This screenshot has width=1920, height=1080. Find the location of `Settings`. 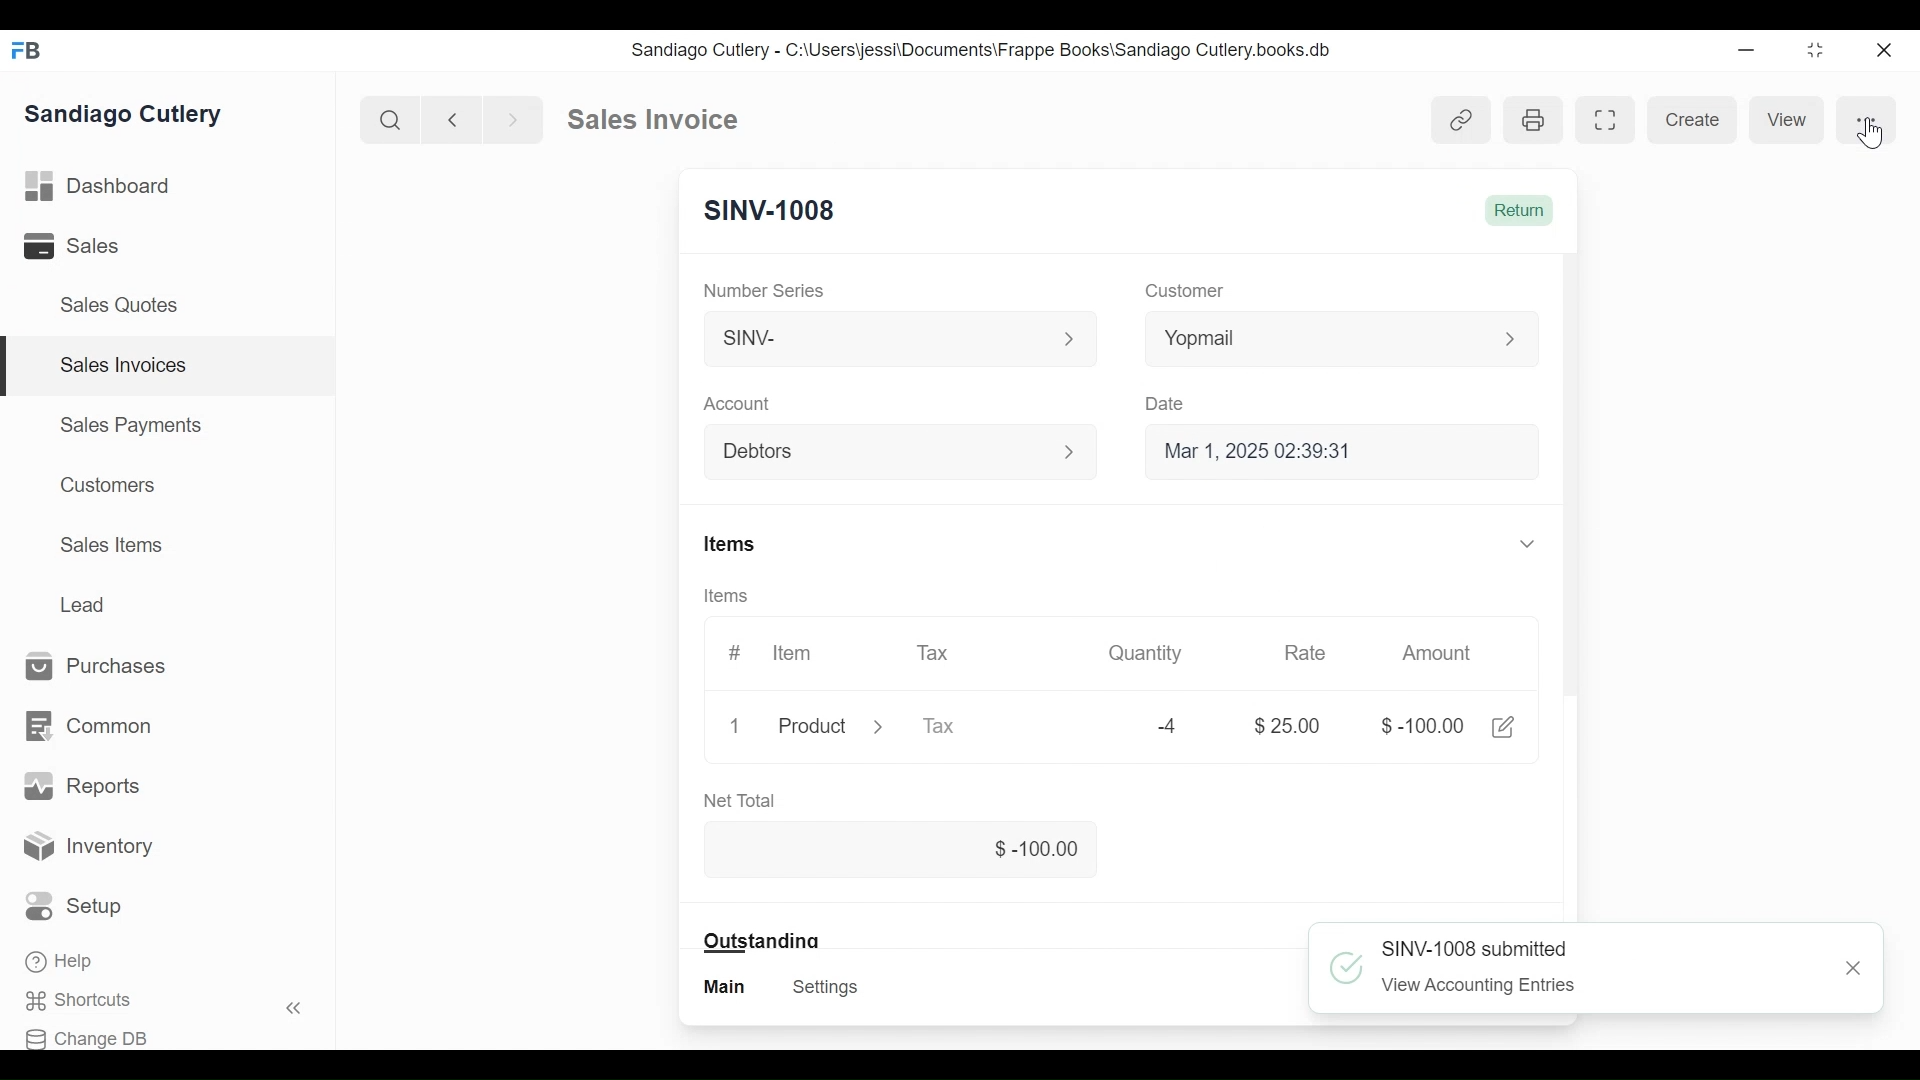

Settings is located at coordinates (828, 987).